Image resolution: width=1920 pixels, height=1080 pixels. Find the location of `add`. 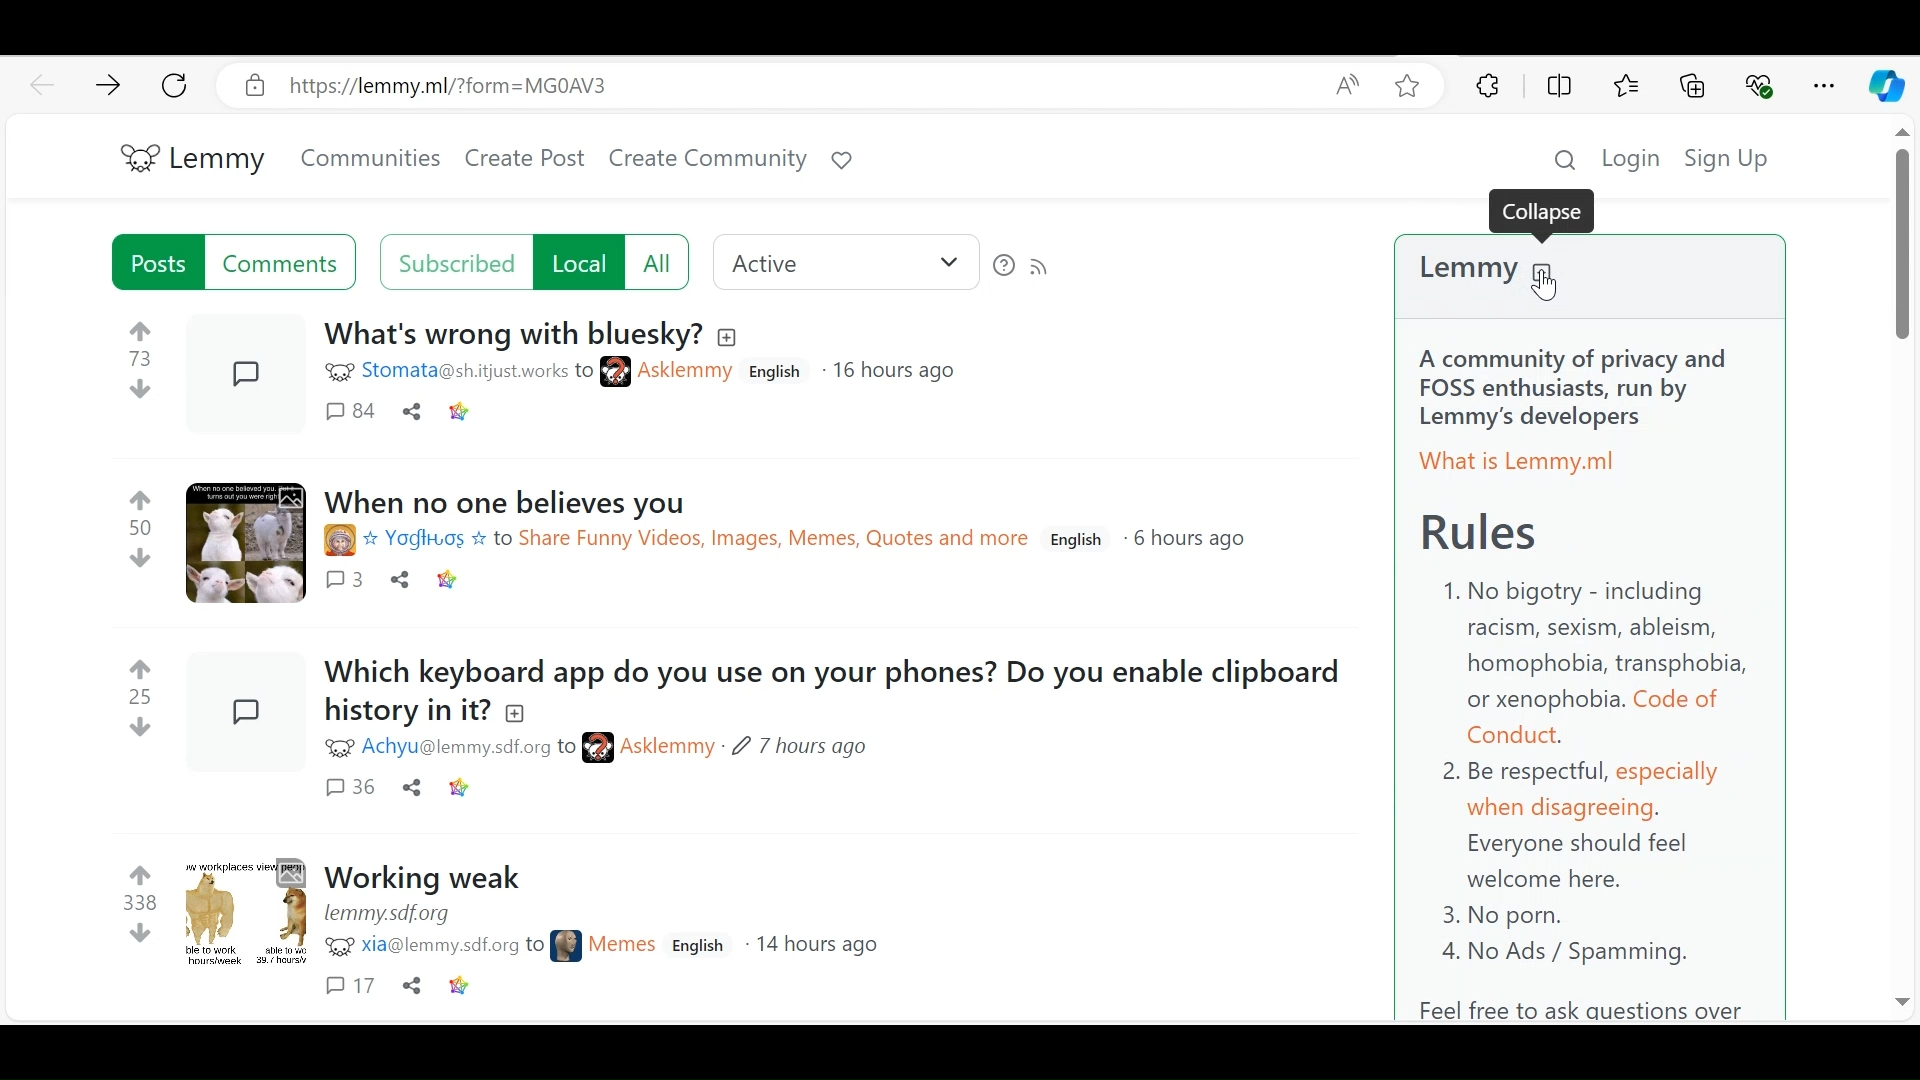

add is located at coordinates (733, 339).